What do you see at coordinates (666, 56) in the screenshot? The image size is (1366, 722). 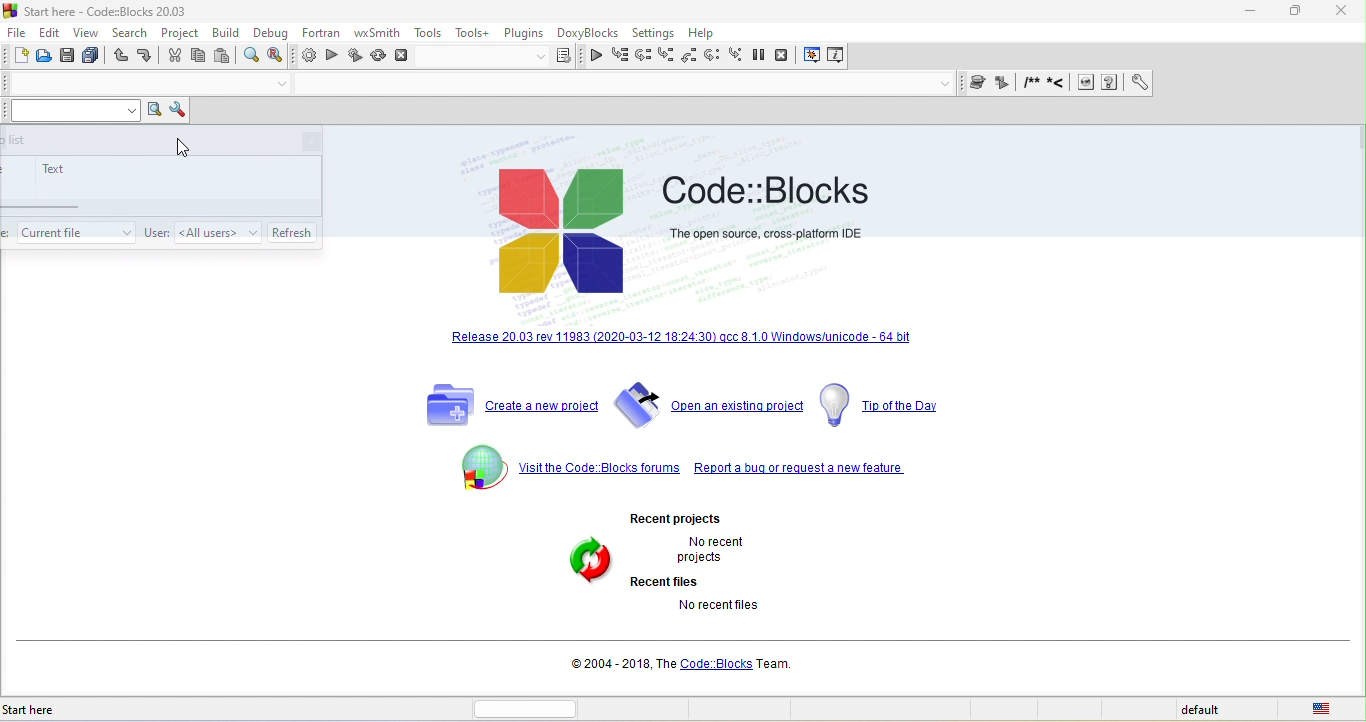 I see `step into` at bounding box center [666, 56].